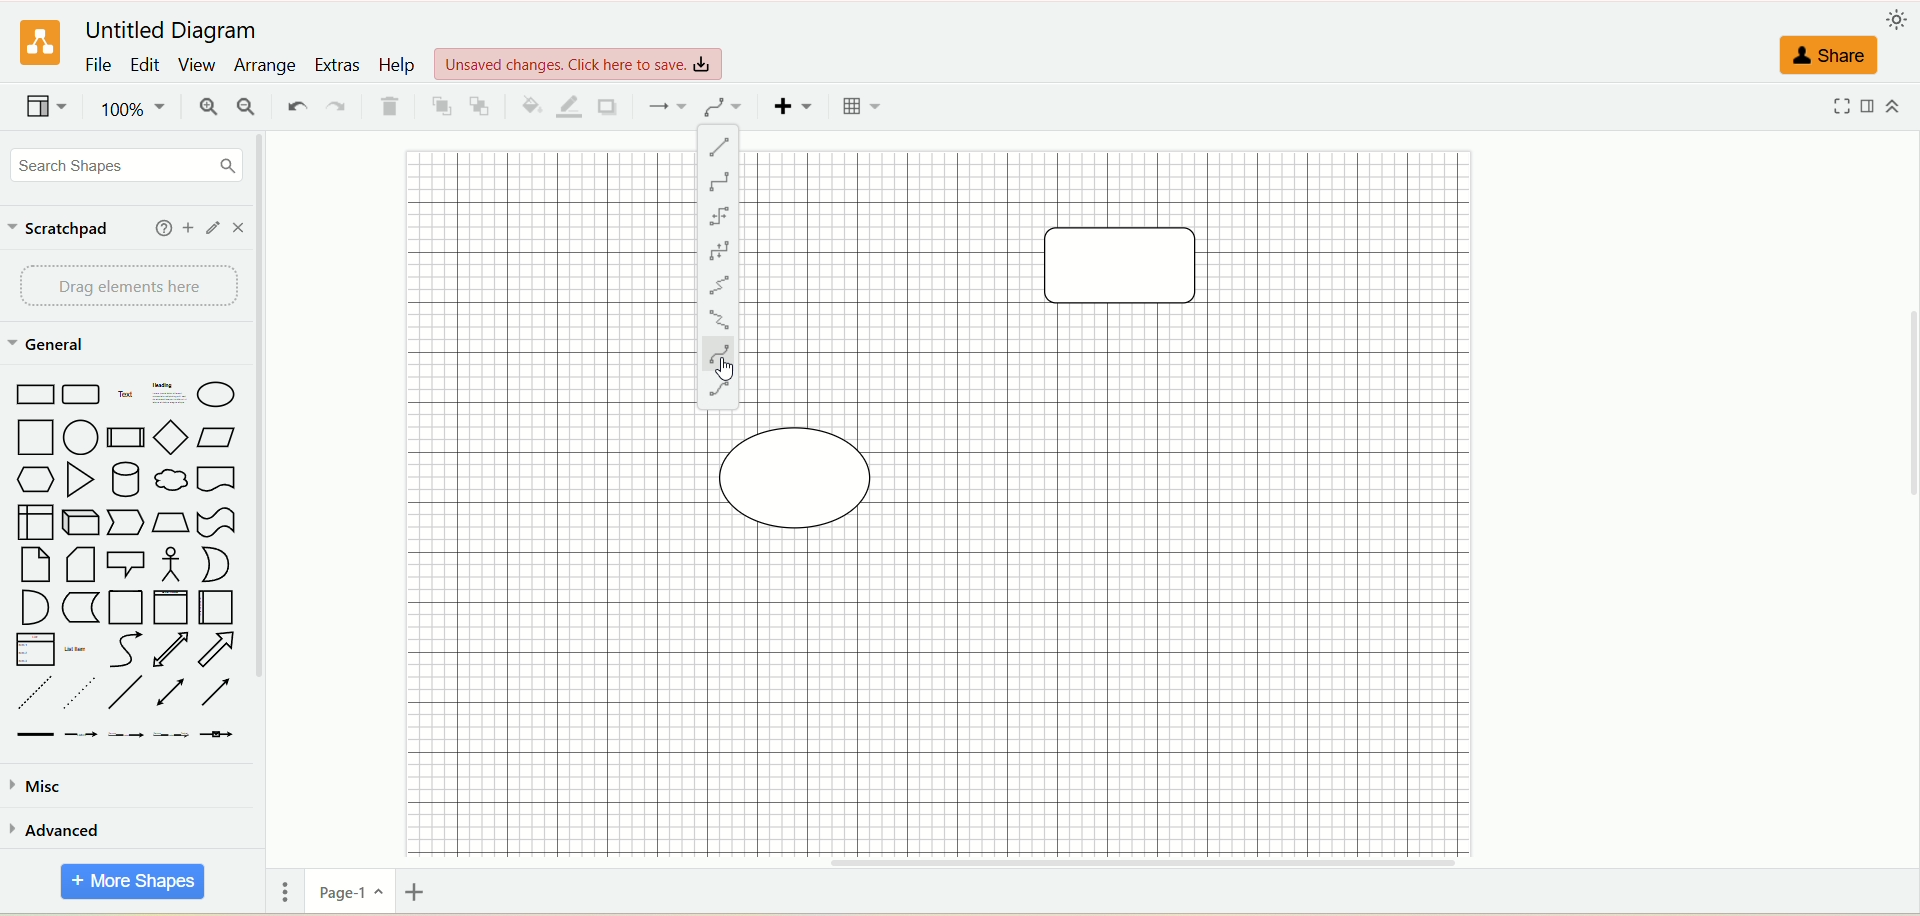  Describe the element at coordinates (728, 372) in the screenshot. I see `cursor` at that location.